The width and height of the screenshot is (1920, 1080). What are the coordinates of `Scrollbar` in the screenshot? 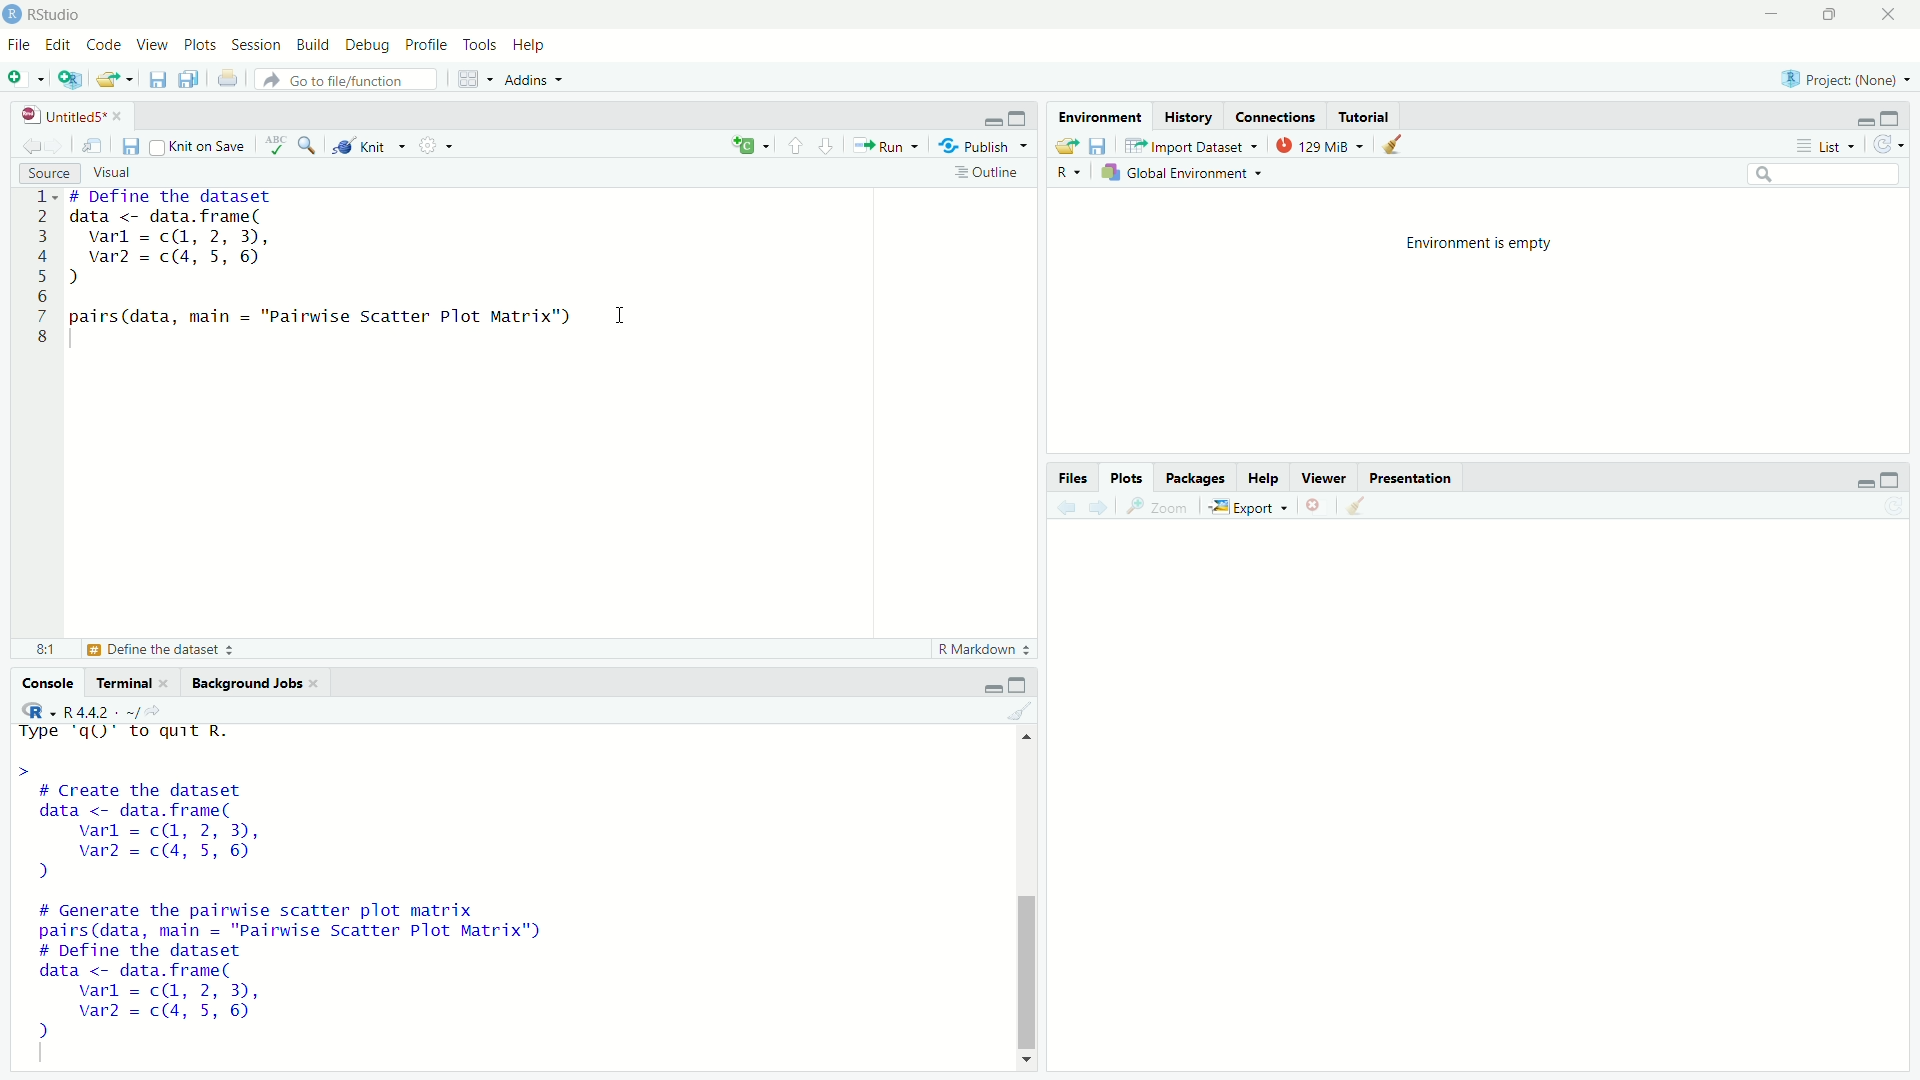 It's located at (1026, 964).